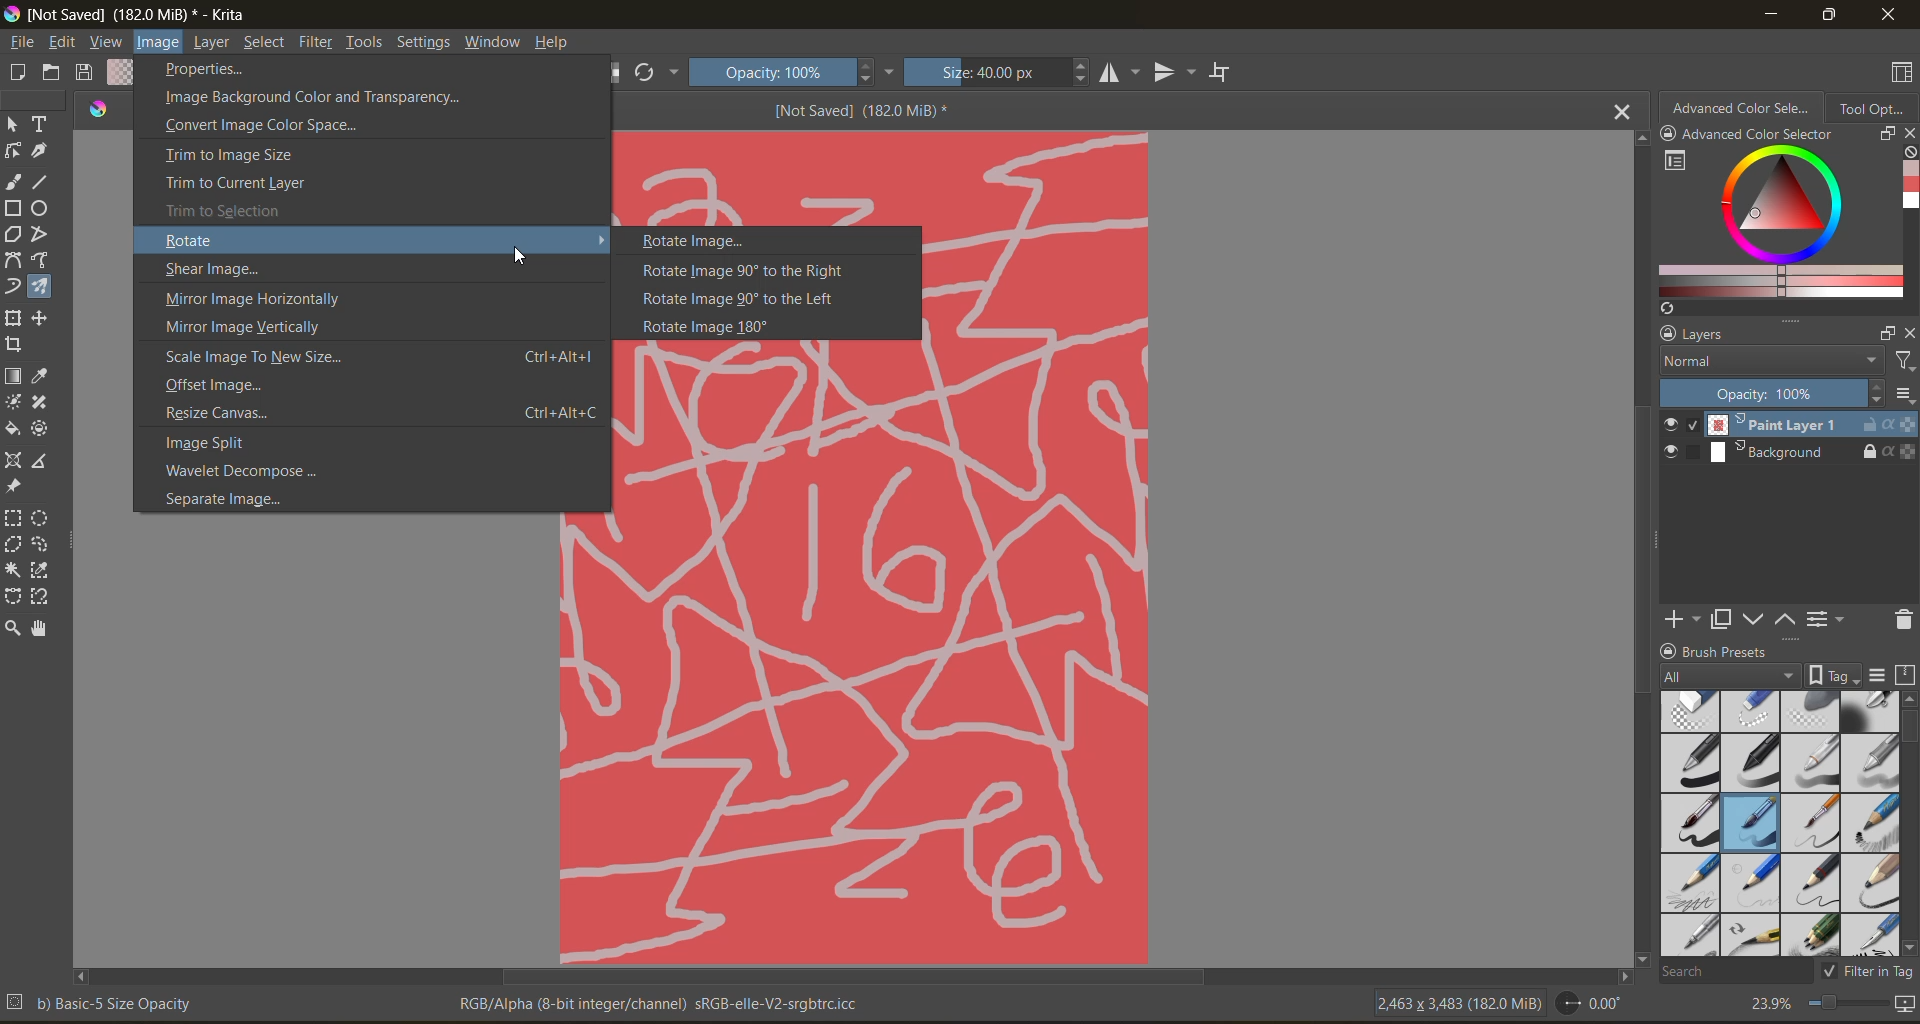 The width and height of the screenshot is (1920, 1024). What do you see at coordinates (702, 242) in the screenshot?
I see `rotate image` at bounding box center [702, 242].